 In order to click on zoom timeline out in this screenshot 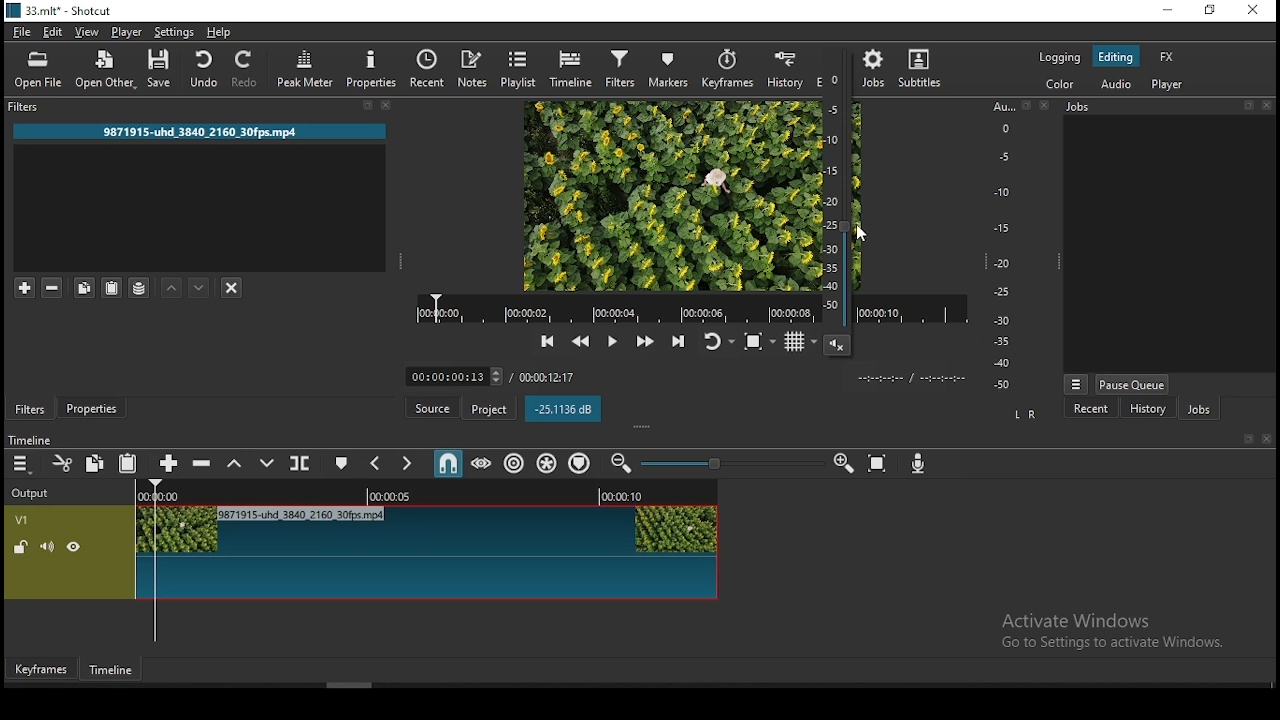, I will do `click(621, 462)`.